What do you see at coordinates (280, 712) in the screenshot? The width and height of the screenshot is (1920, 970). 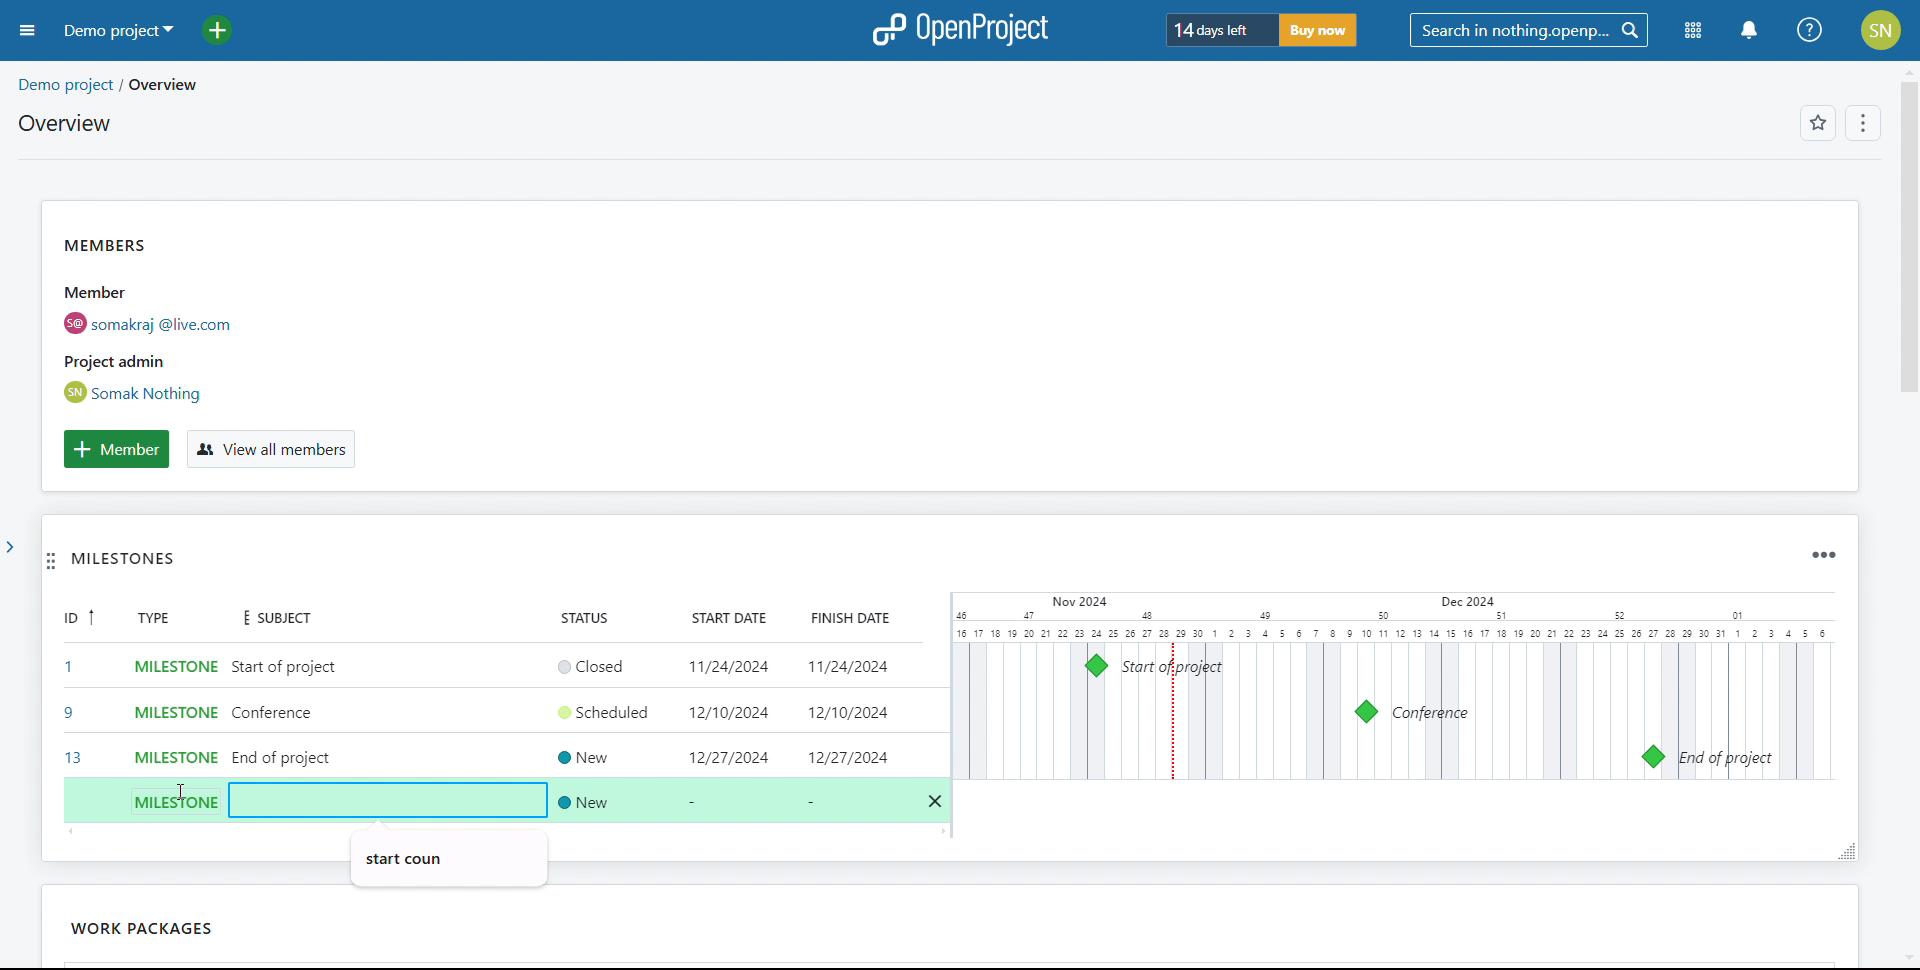 I see `add subject` at bounding box center [280, 712].